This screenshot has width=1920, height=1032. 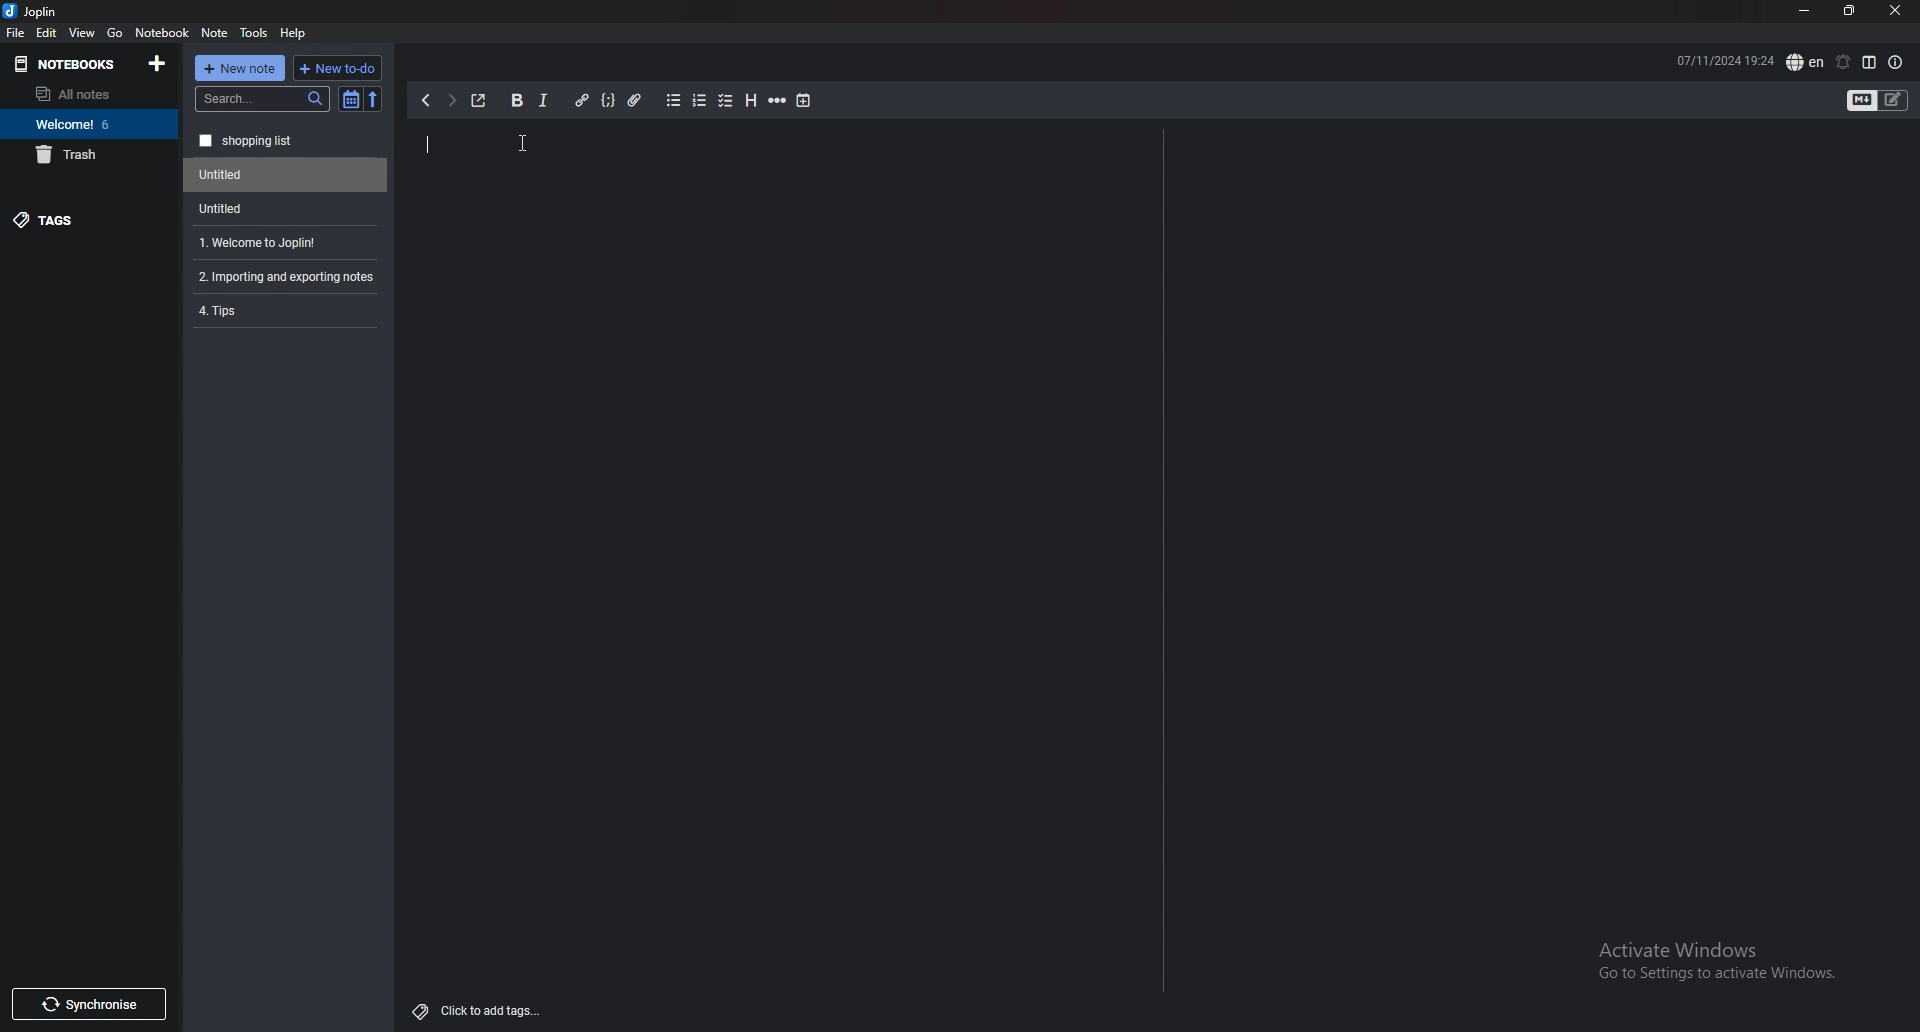 I want to click on checkbox, so click(x=726, y=102).